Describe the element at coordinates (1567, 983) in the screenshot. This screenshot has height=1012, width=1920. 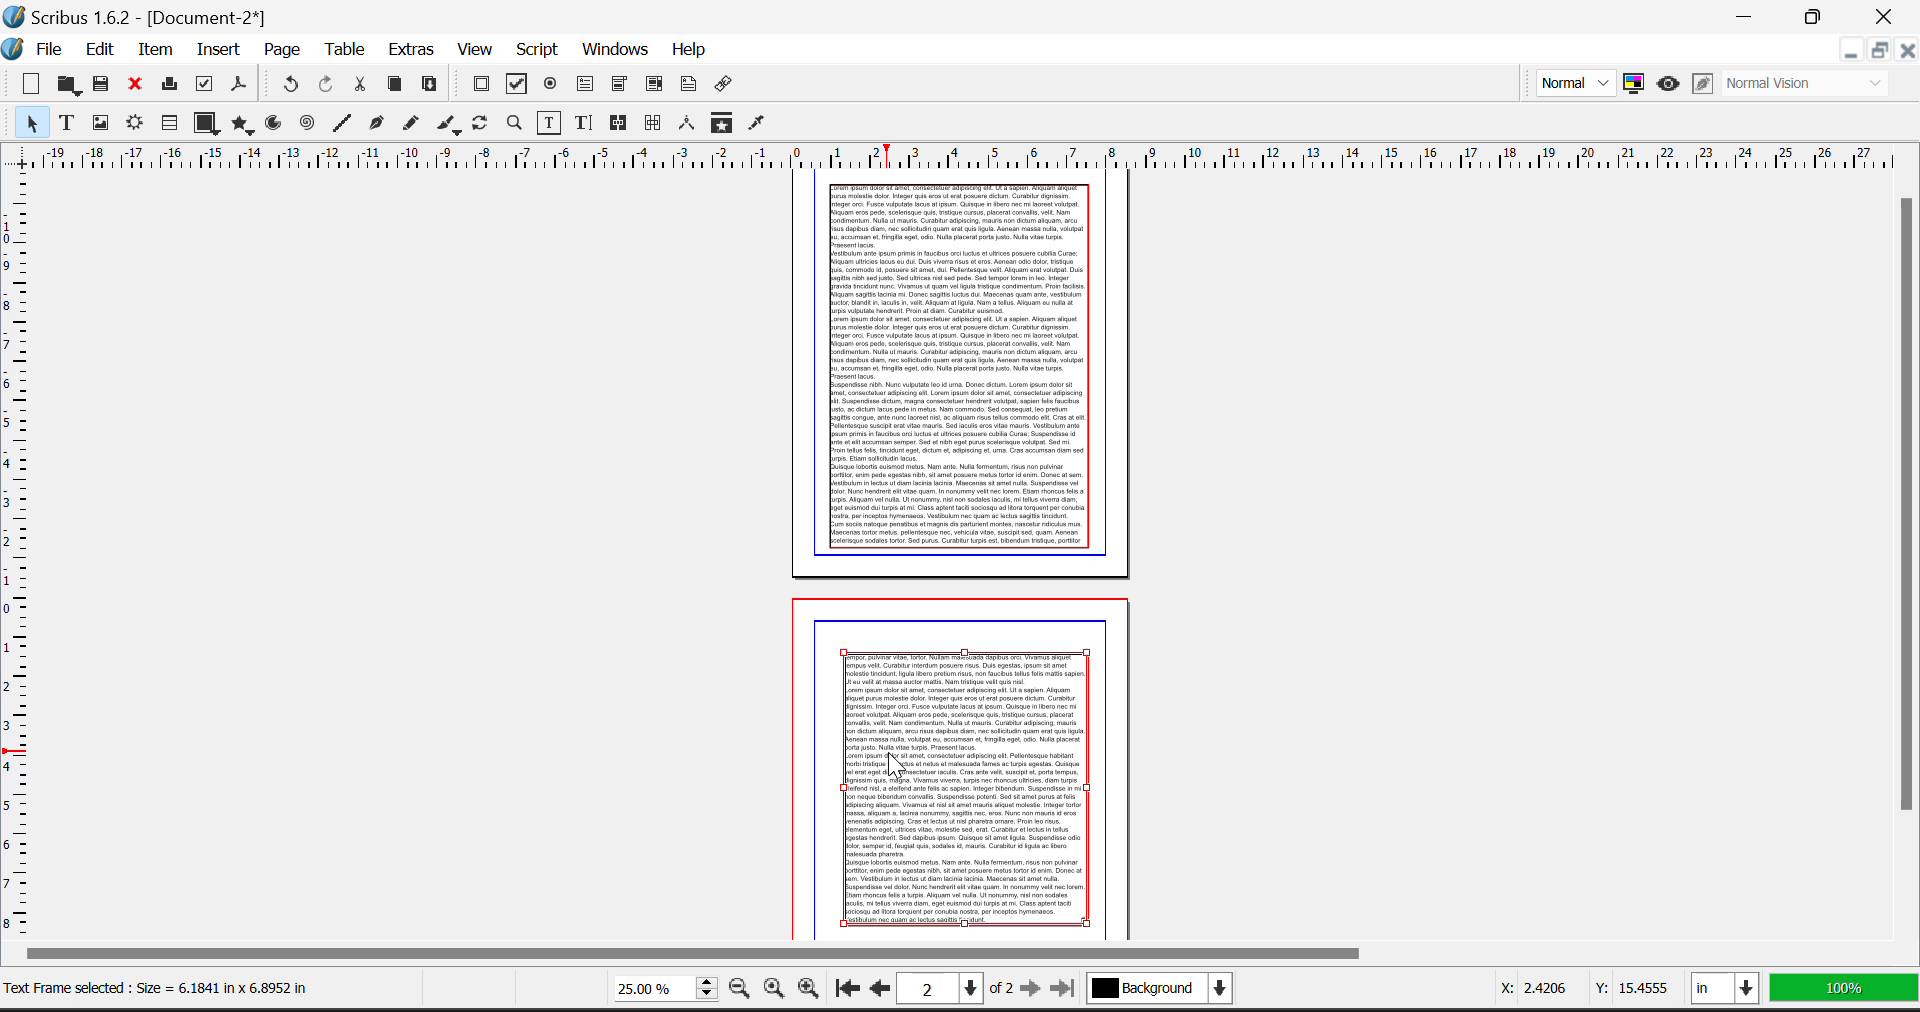
I see `X: 2.4206 Y: 154555` at that location.